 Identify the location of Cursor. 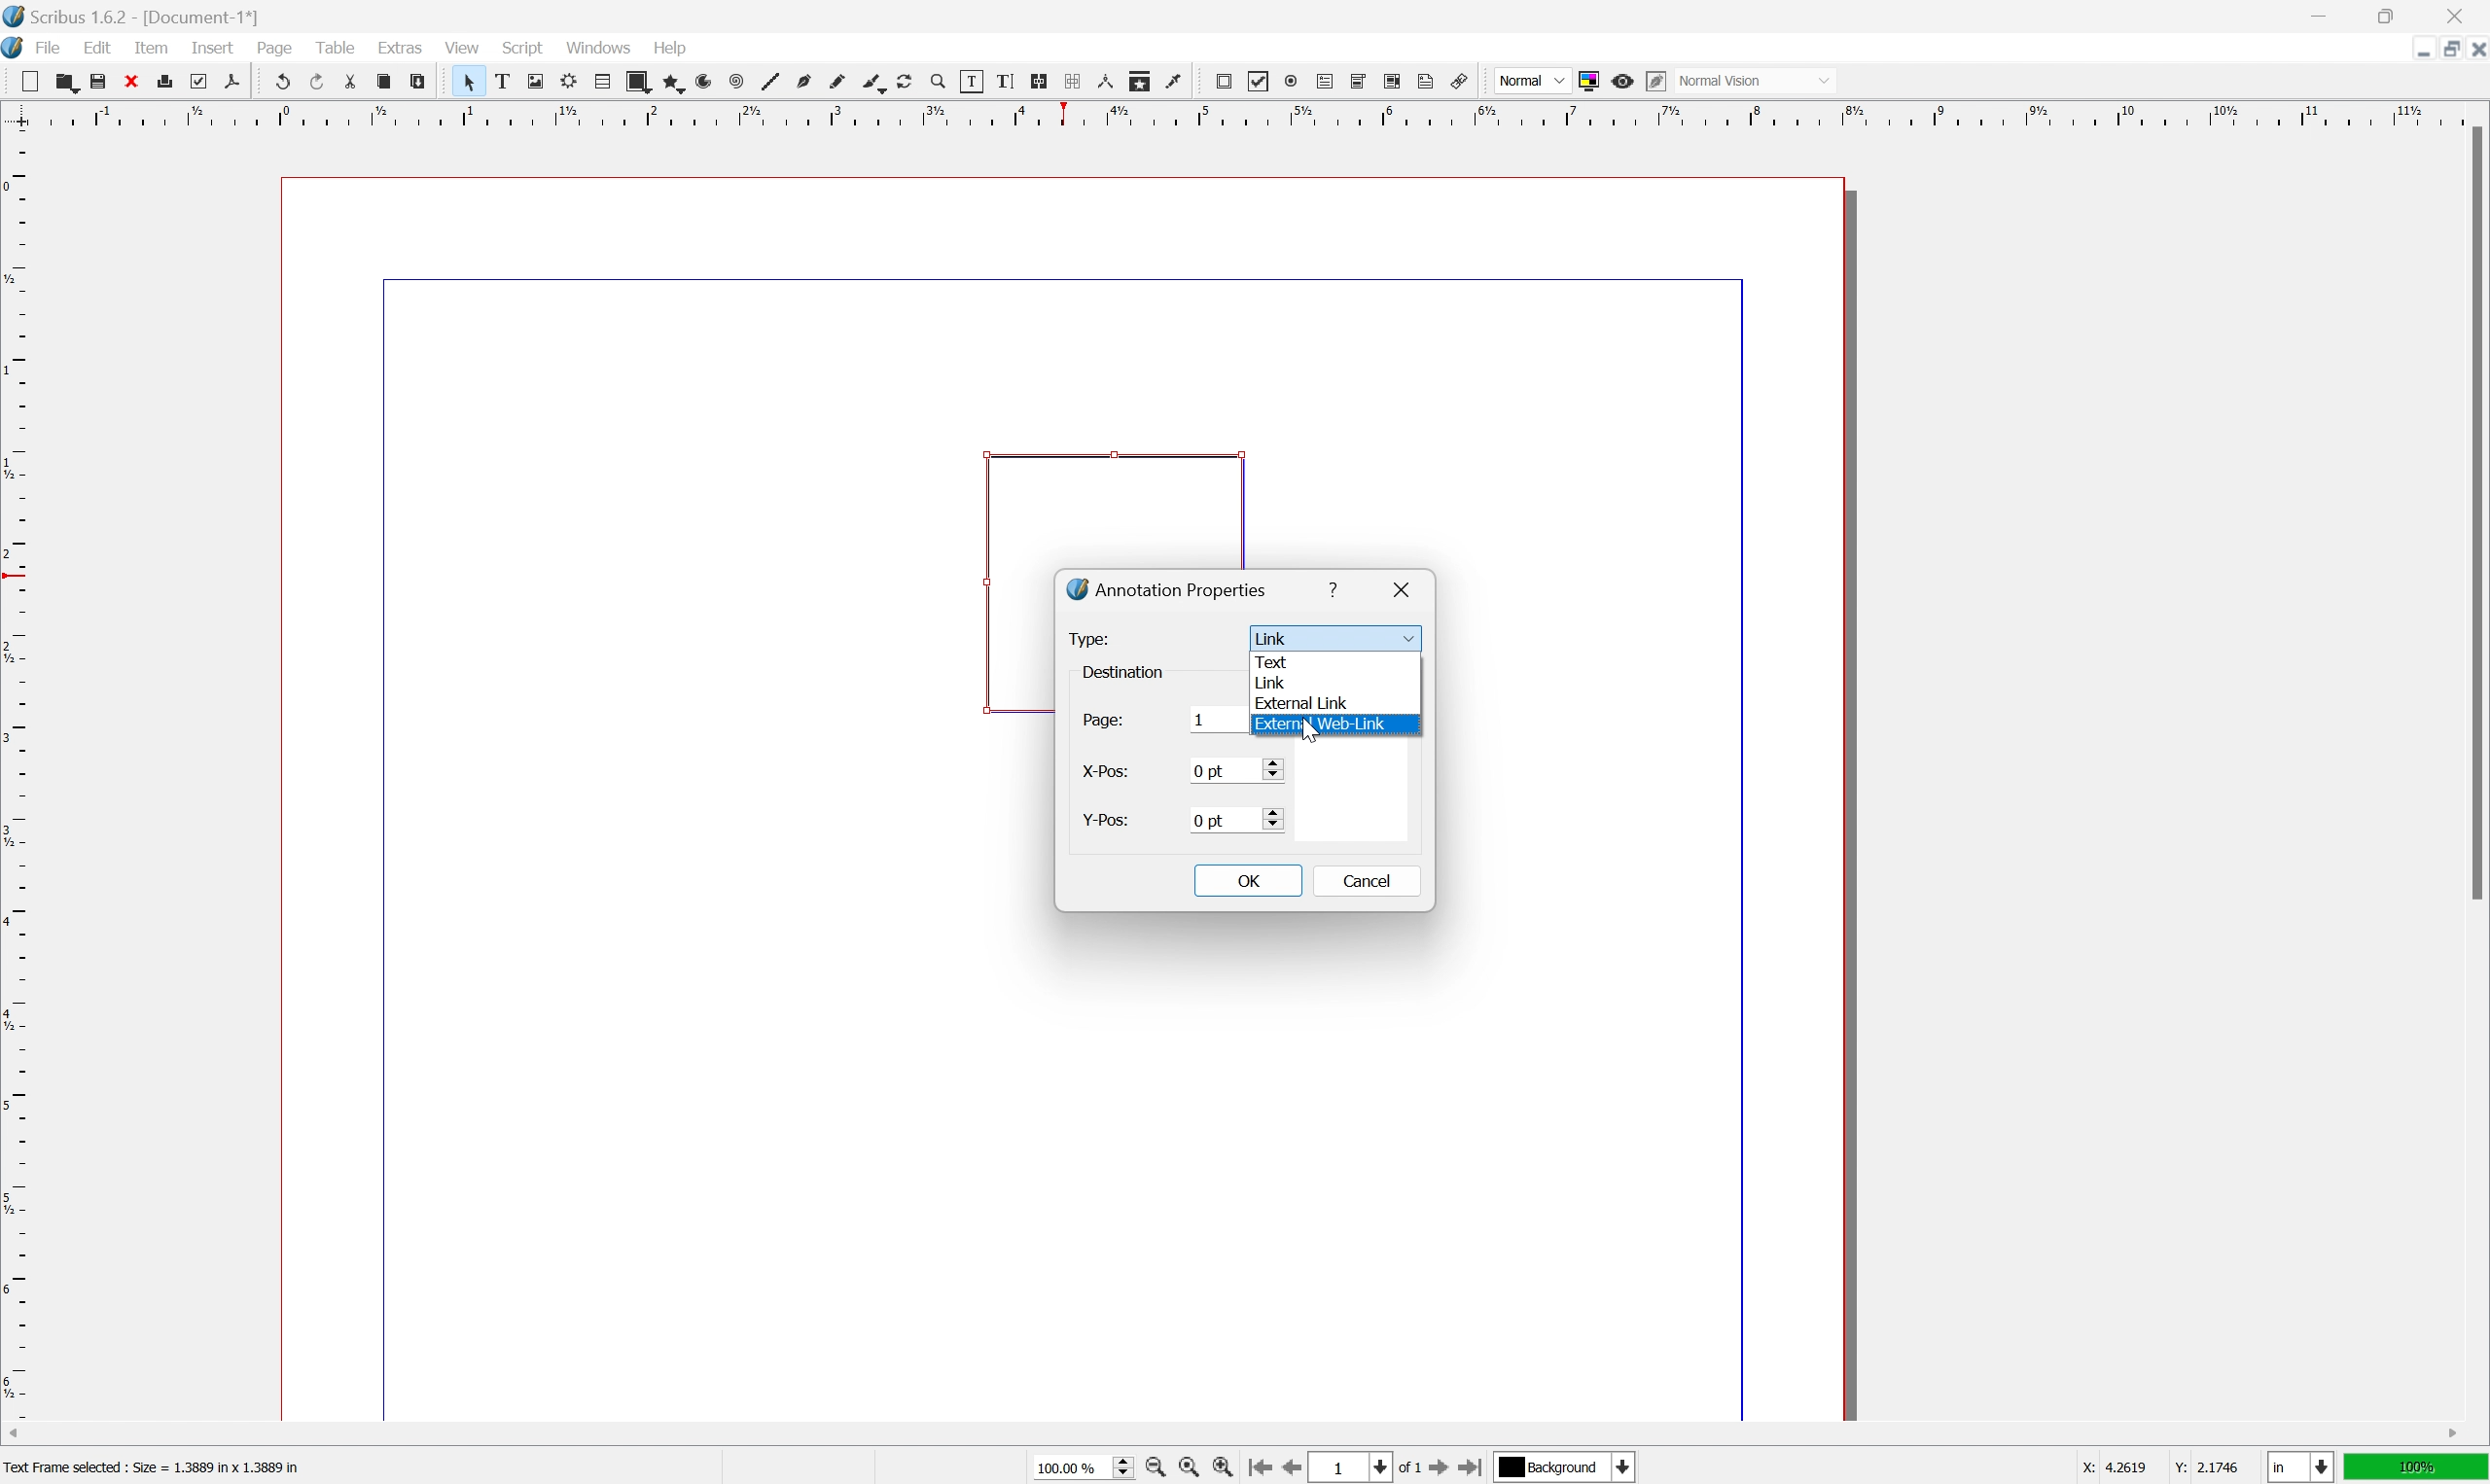
(1309, 734).